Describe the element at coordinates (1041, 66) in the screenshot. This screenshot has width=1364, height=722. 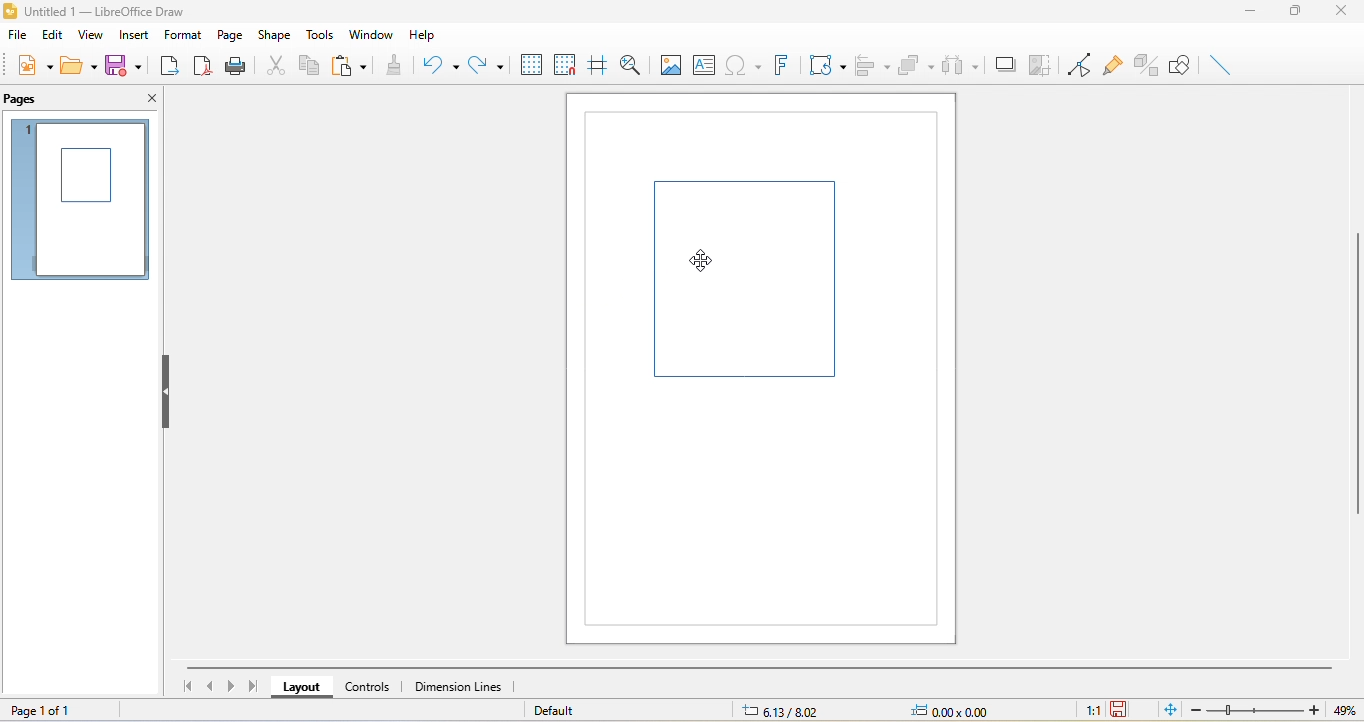
I see `crop image` at that location.